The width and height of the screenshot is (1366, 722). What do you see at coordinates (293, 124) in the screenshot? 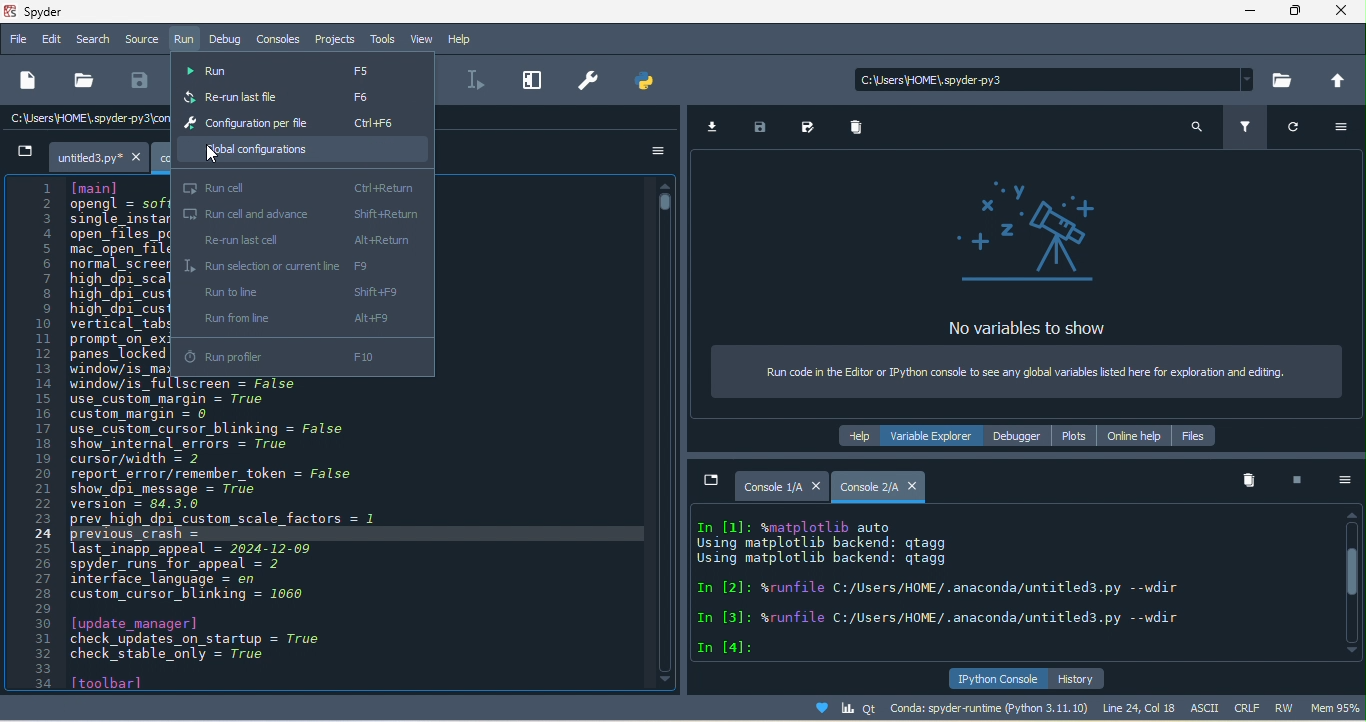
I see `configuration per file` at bounding box center [293, 124].